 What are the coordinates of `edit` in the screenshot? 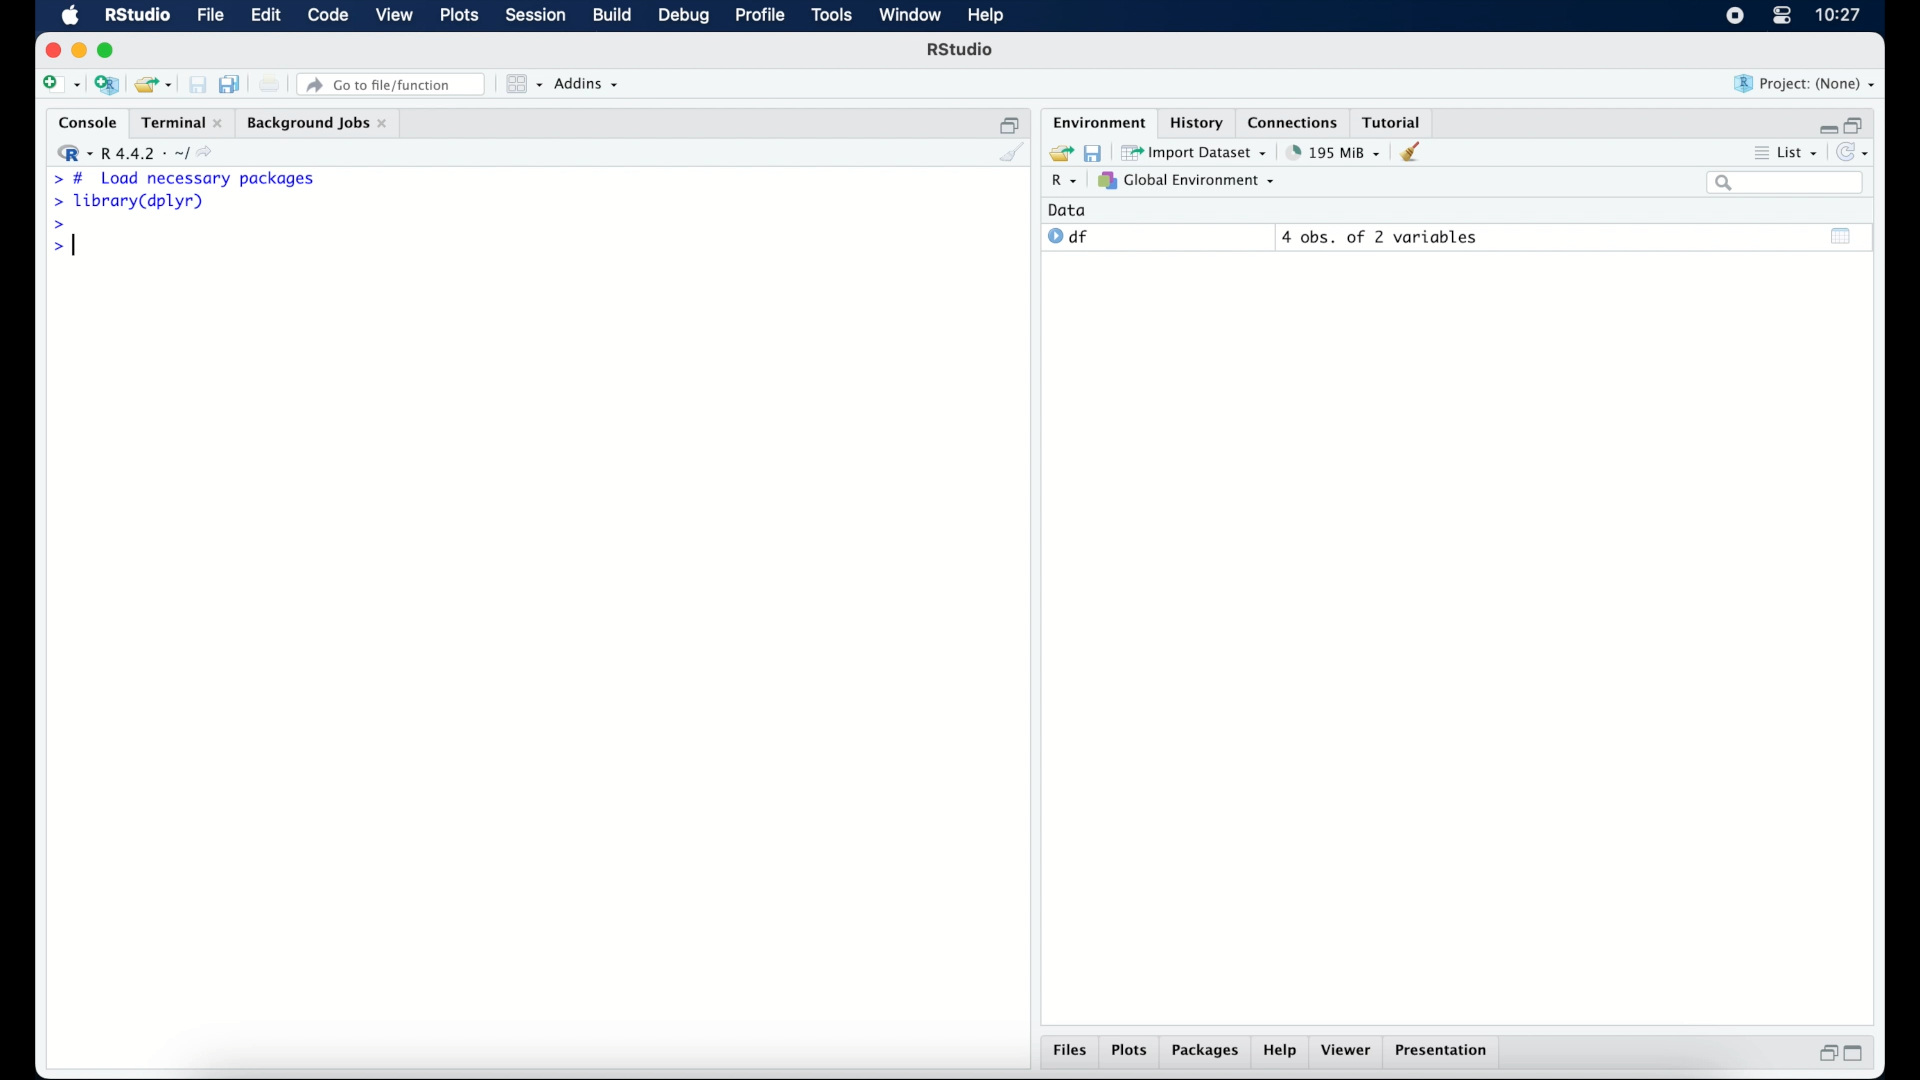 It's located at (264, 16).